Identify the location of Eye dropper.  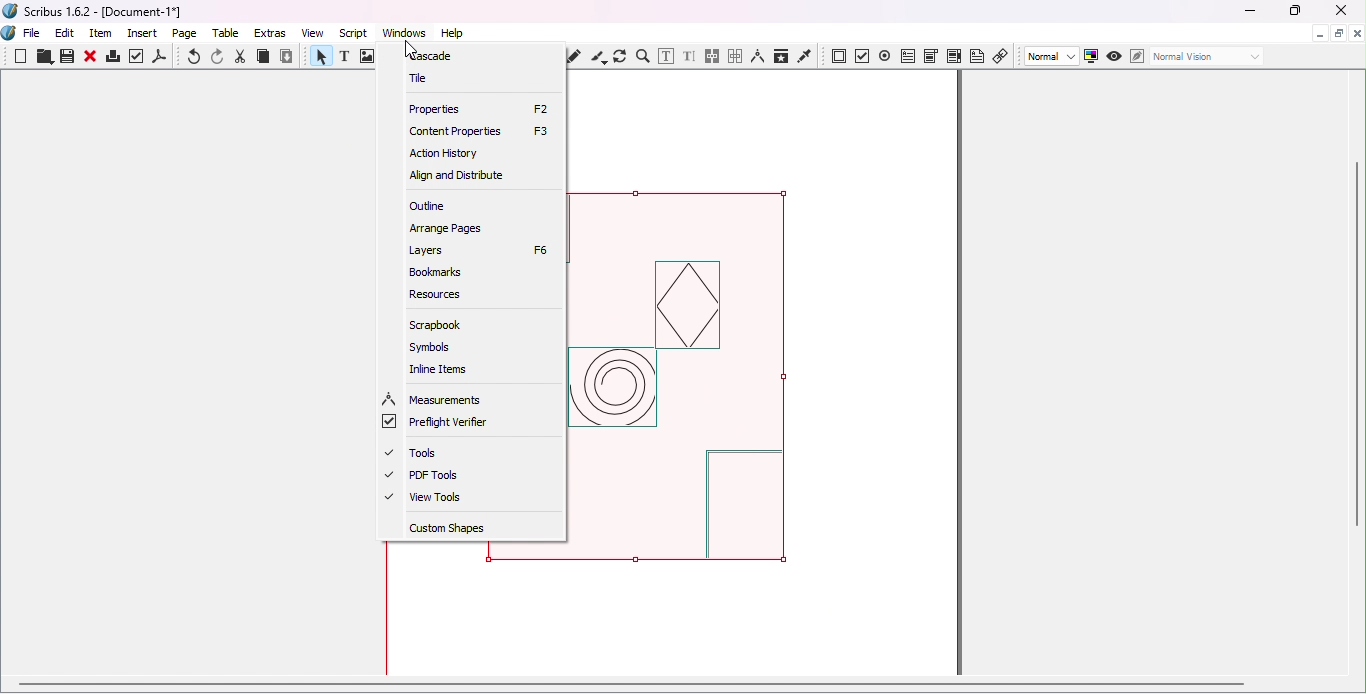
(805, 55).